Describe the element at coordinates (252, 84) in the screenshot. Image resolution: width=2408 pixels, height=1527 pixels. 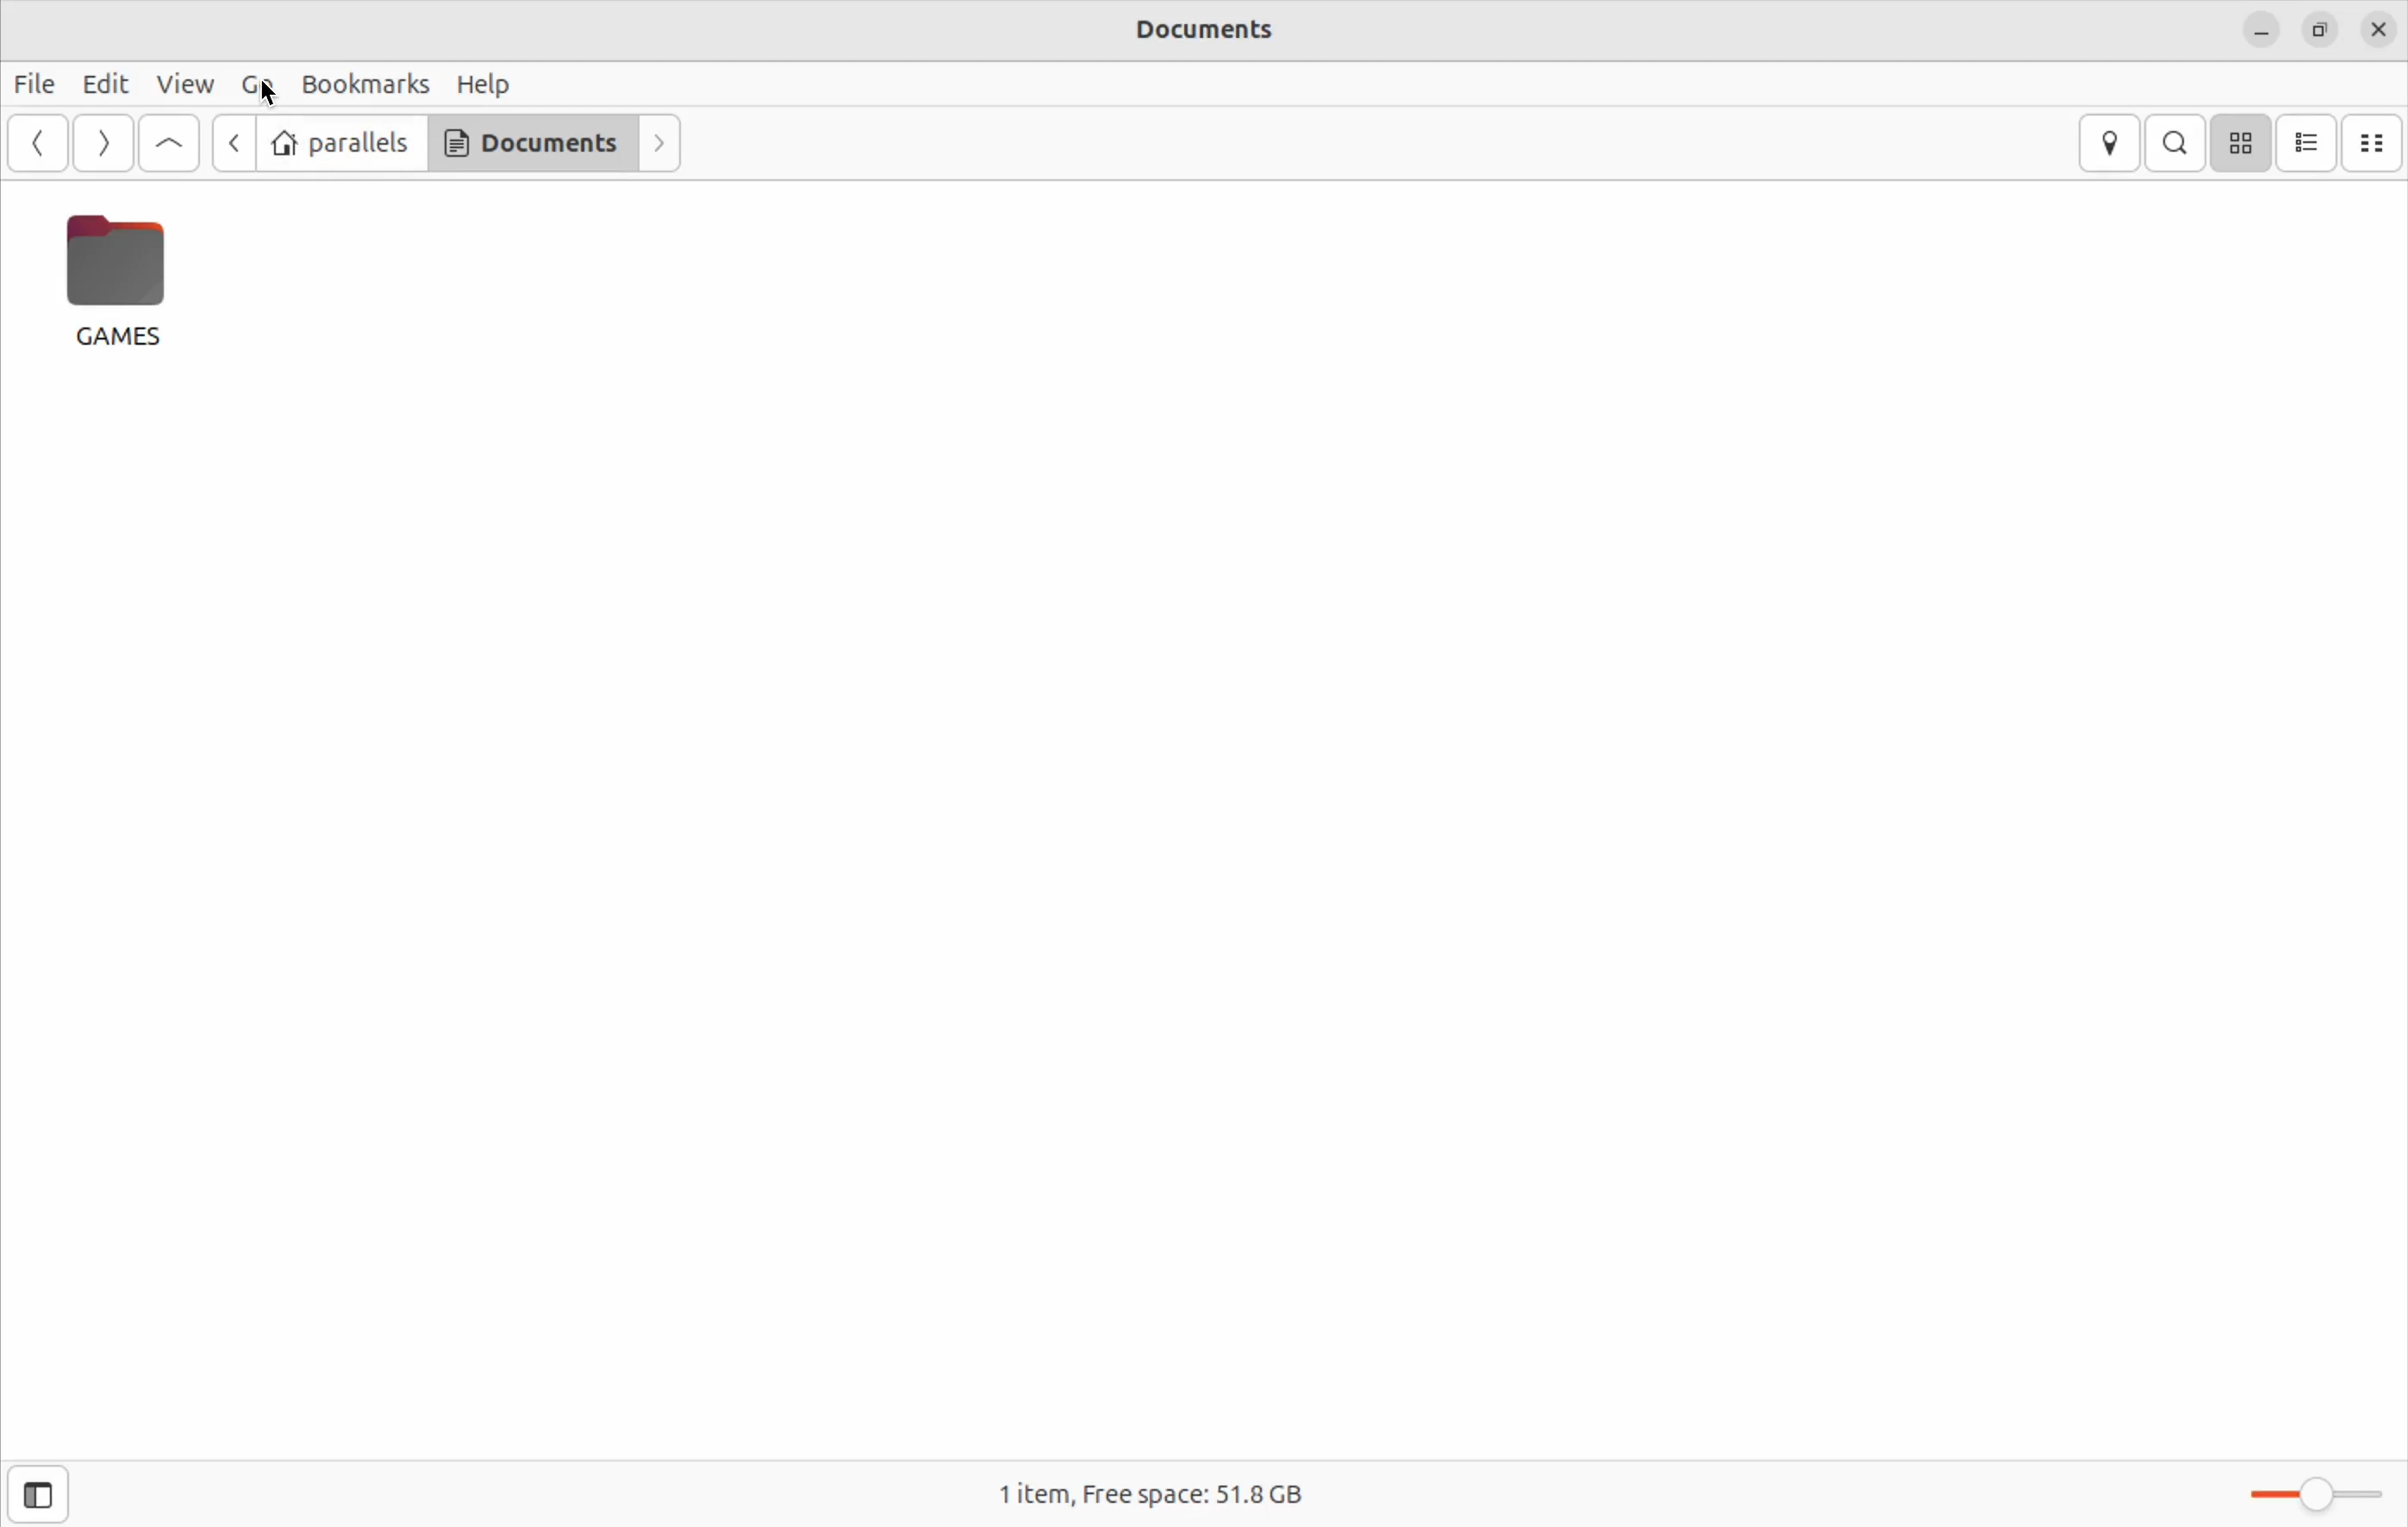
I see `Go` at that location.